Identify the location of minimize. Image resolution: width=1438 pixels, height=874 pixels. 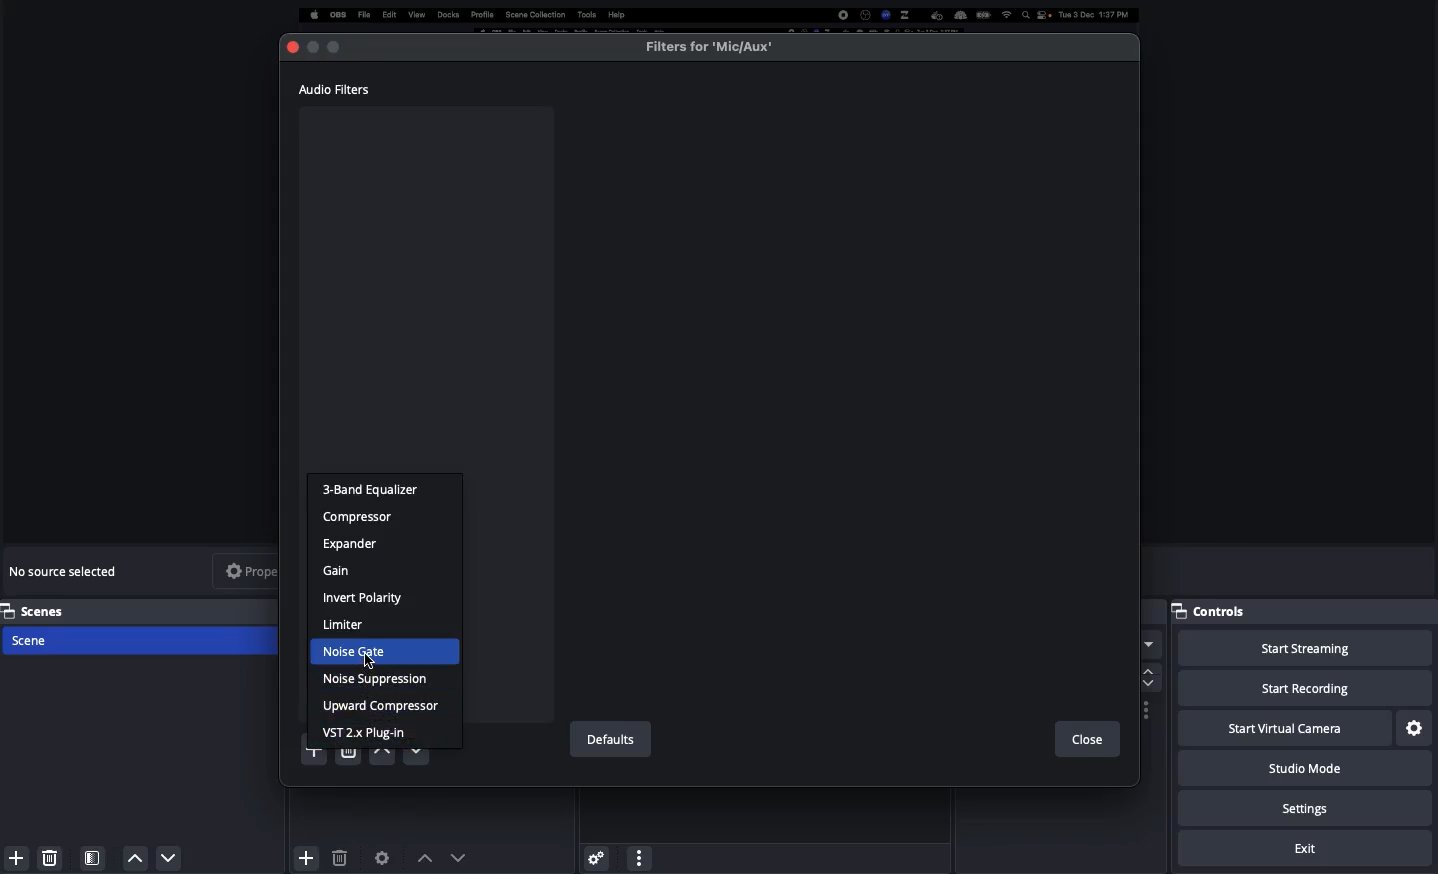
(315, 46).